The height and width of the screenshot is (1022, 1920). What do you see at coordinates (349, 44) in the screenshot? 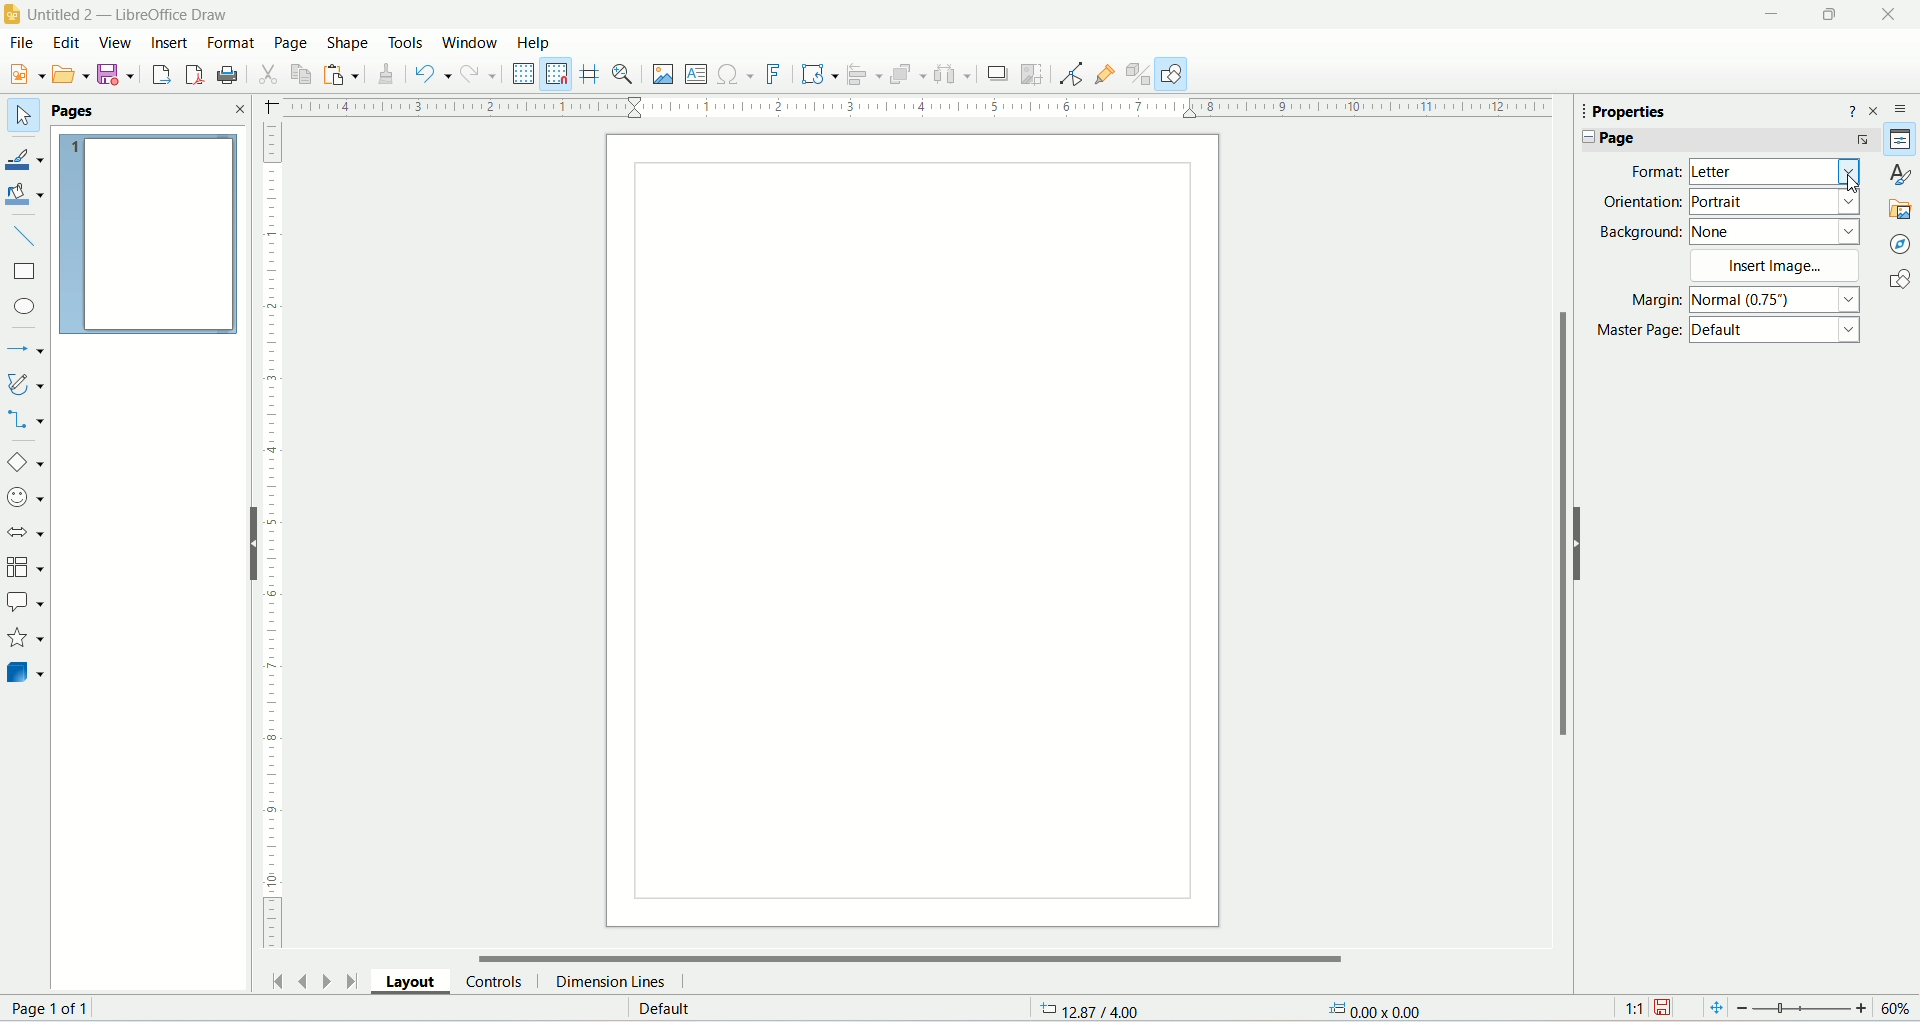
I see `shape` at bounding box center [349, 44].